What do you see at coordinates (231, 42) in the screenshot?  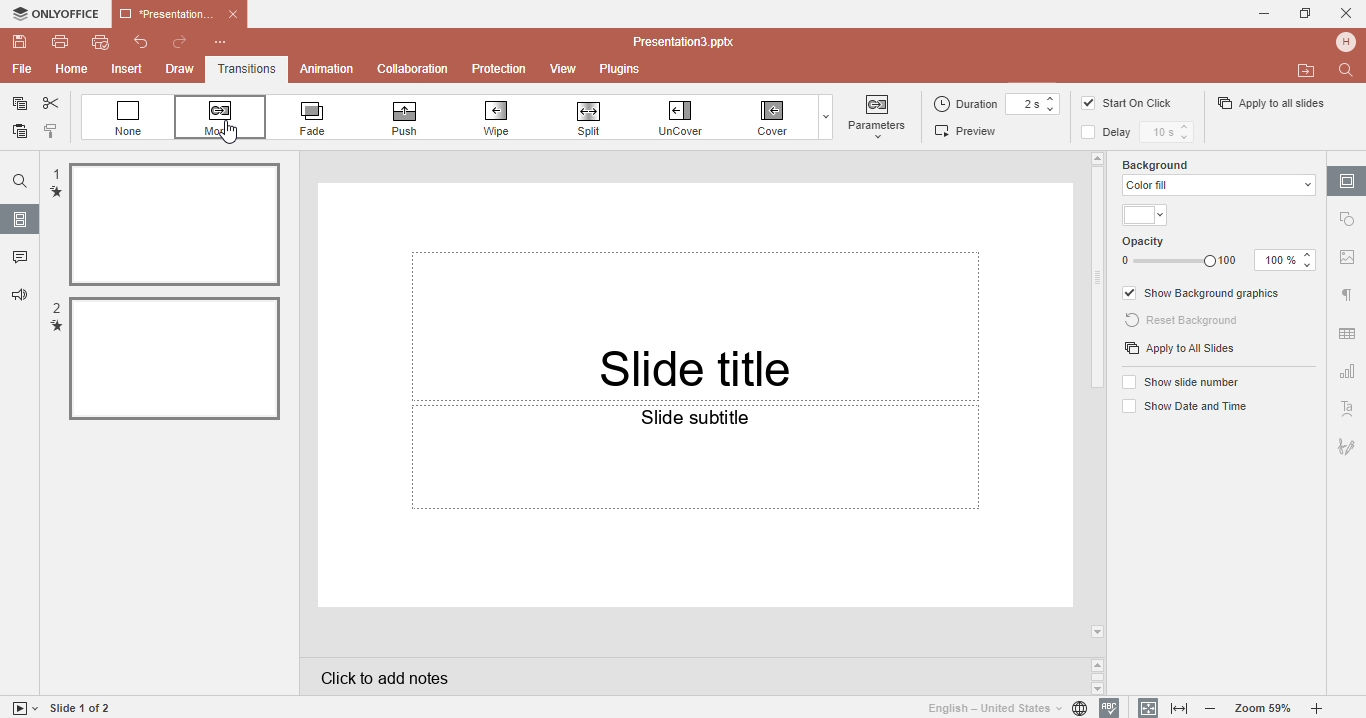 I see `Customize quick access toolbar` at bounding box center [231, 42].